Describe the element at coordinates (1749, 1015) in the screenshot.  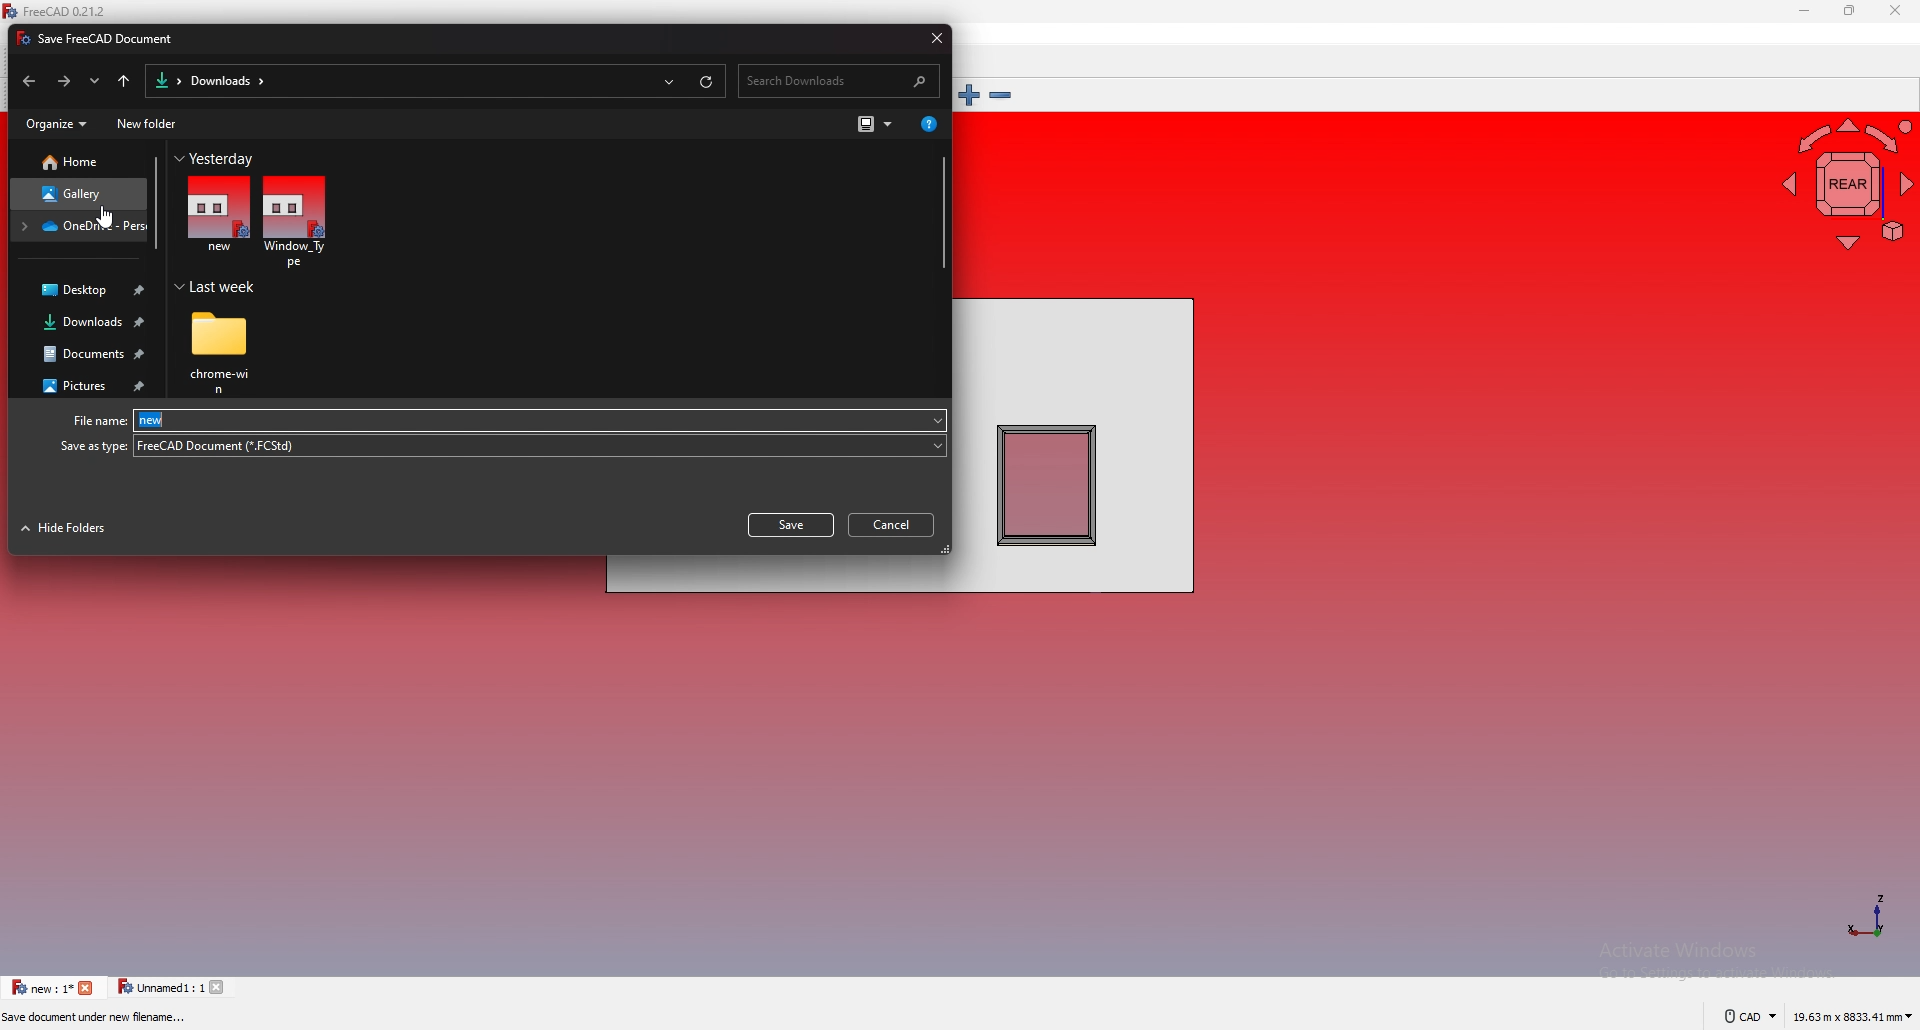
I see `cad navigation` at that location.